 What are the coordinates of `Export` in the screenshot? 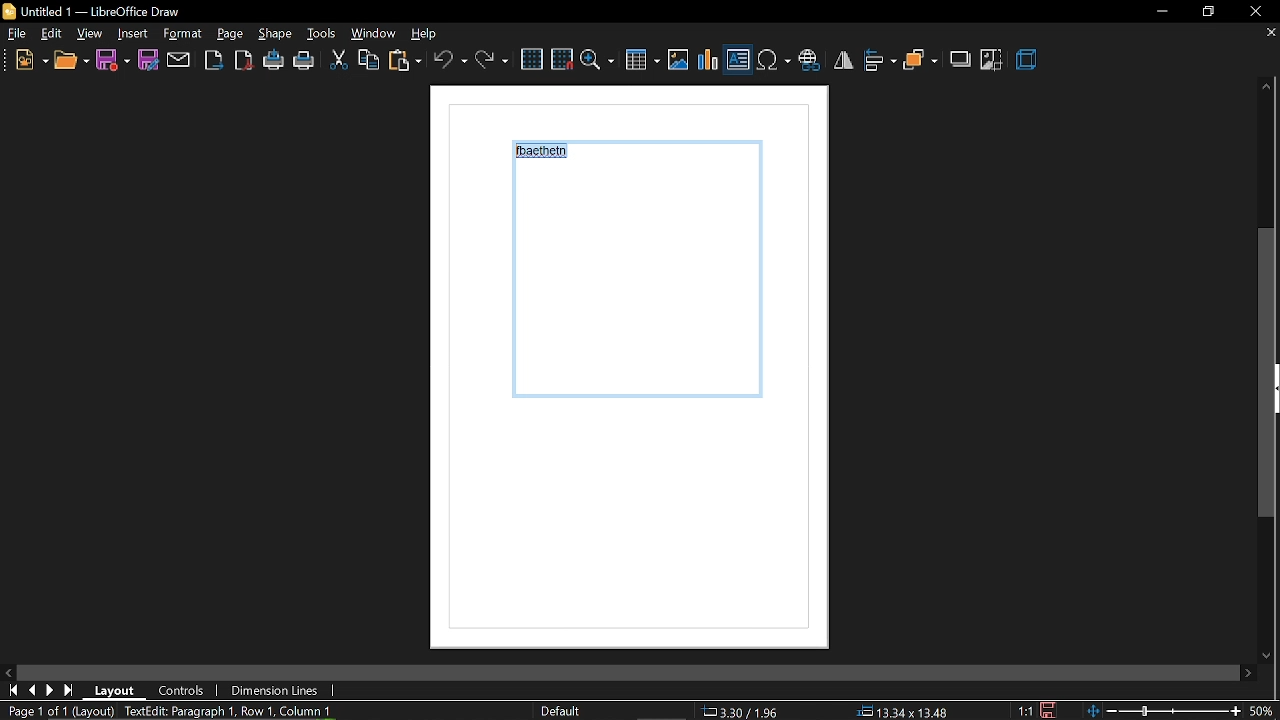 It's located at (214, 59).